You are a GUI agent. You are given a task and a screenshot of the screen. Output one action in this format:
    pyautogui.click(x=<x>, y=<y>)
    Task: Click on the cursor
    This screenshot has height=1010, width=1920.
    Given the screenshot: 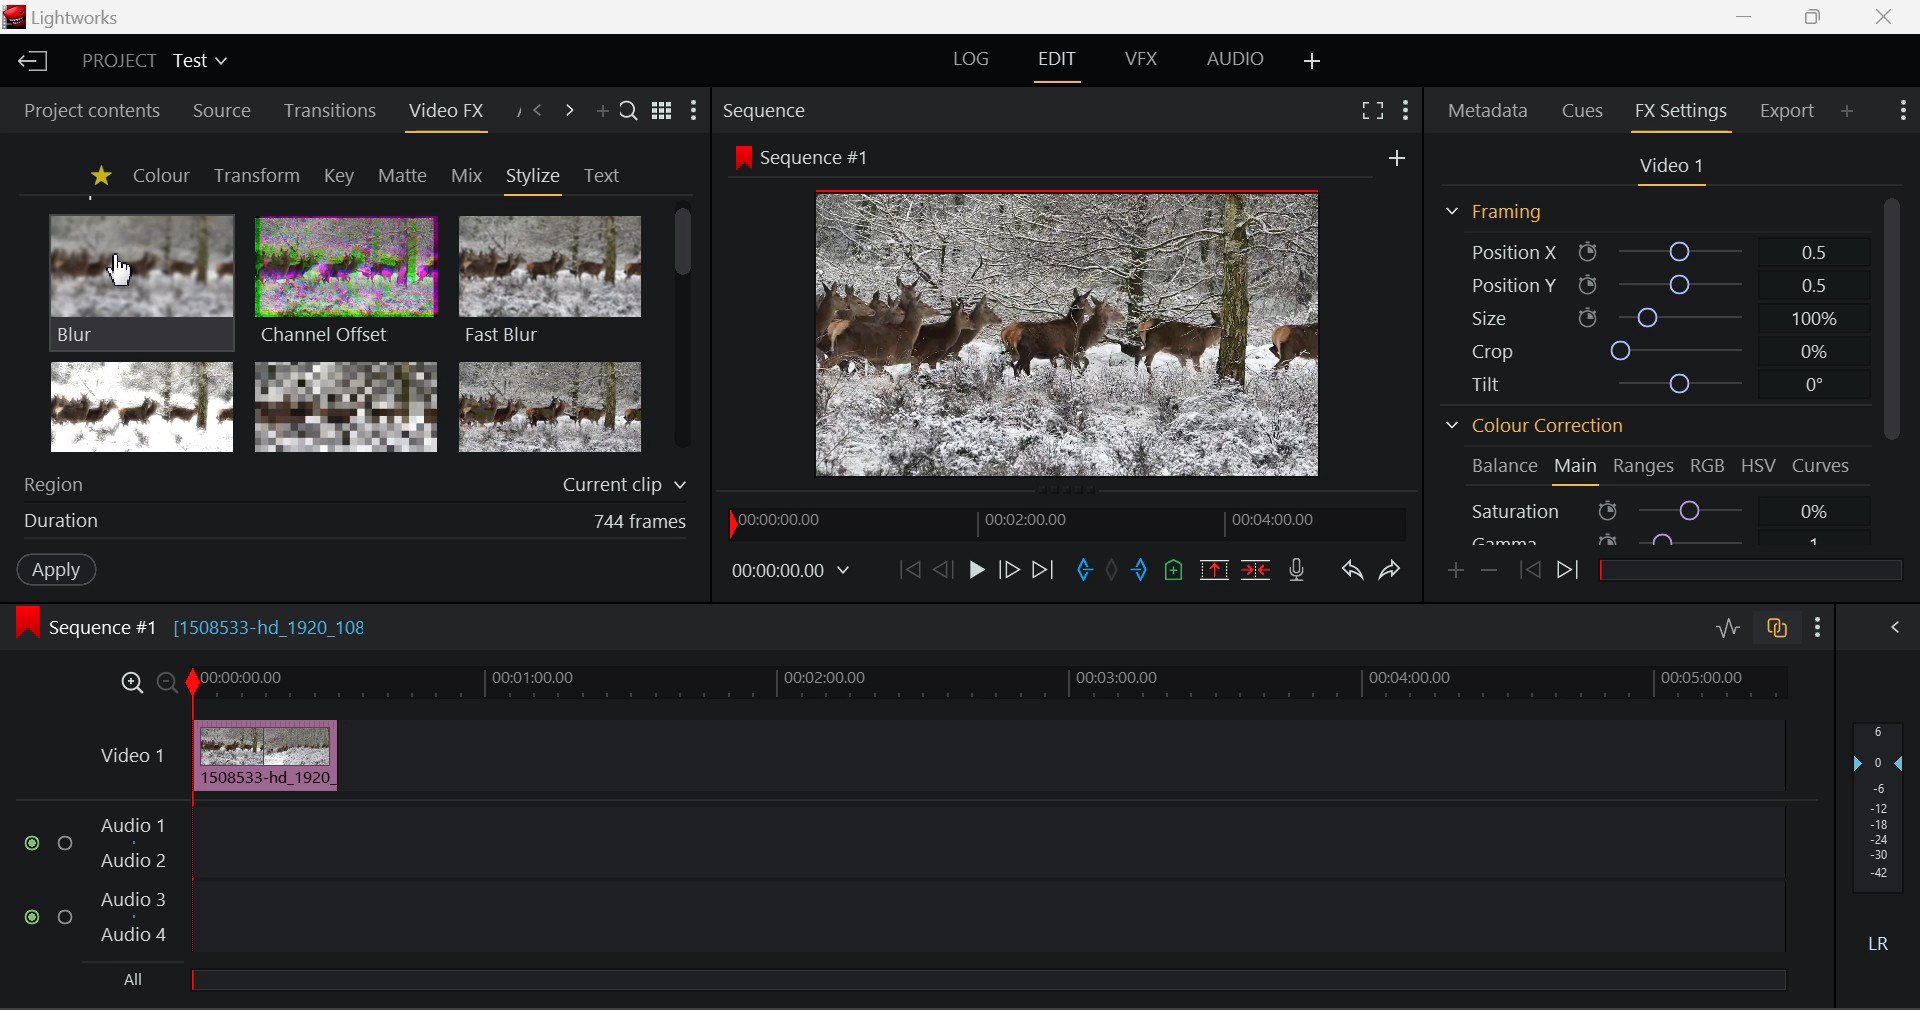 What is the action you would take?
    pyautogui.click(x=120, y=271)
    